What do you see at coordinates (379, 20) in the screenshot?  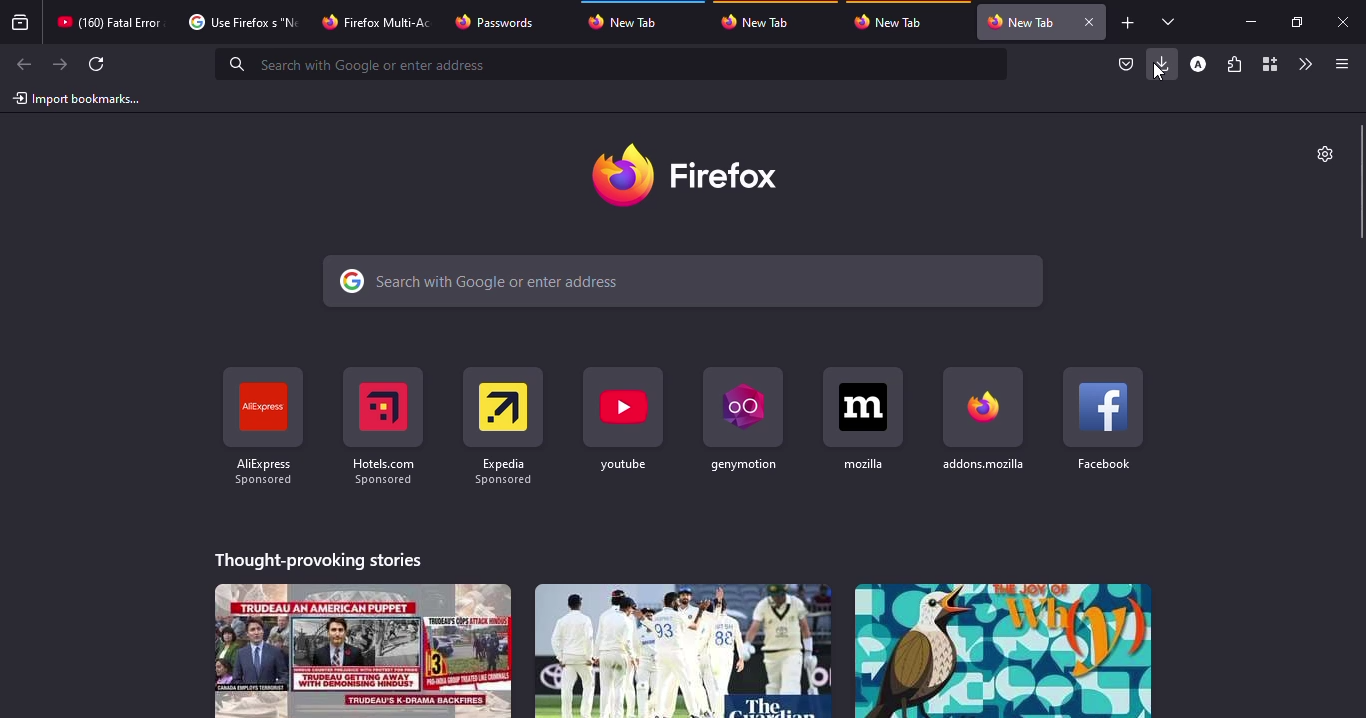 I see `tab` at bounding box center [379, 20].